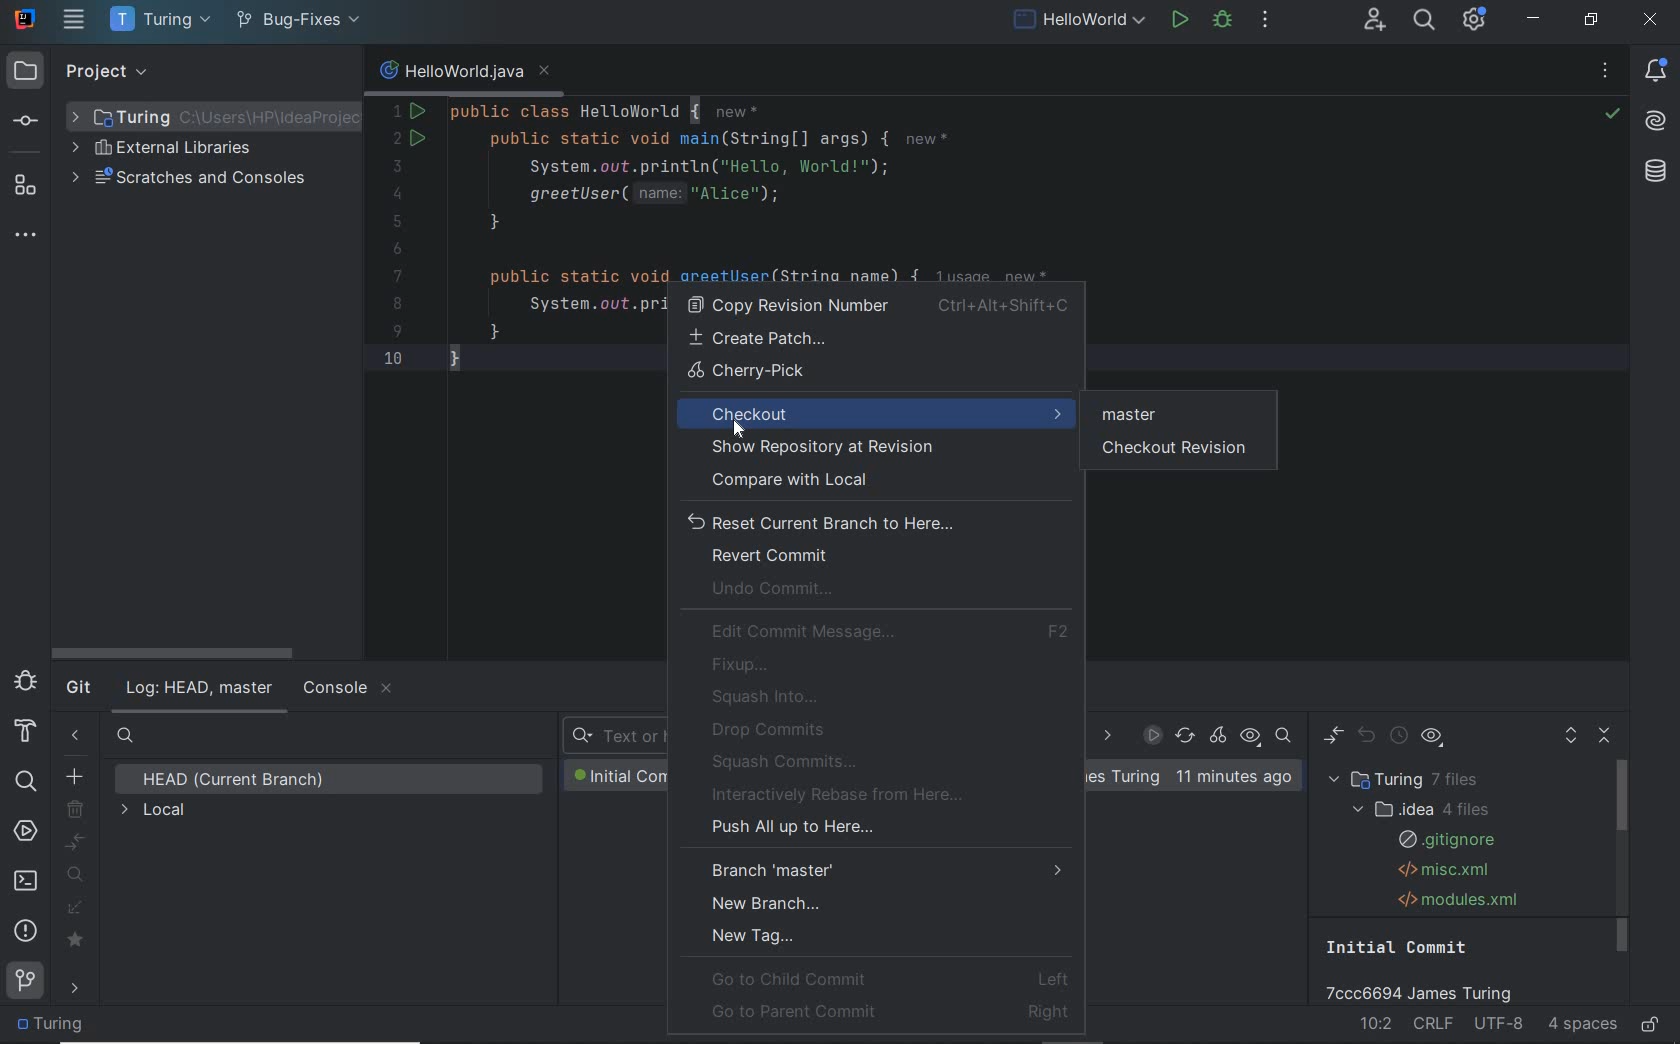 This screenshot has height=1044, width=1680. I want to click on collapse, so click(273, 73).